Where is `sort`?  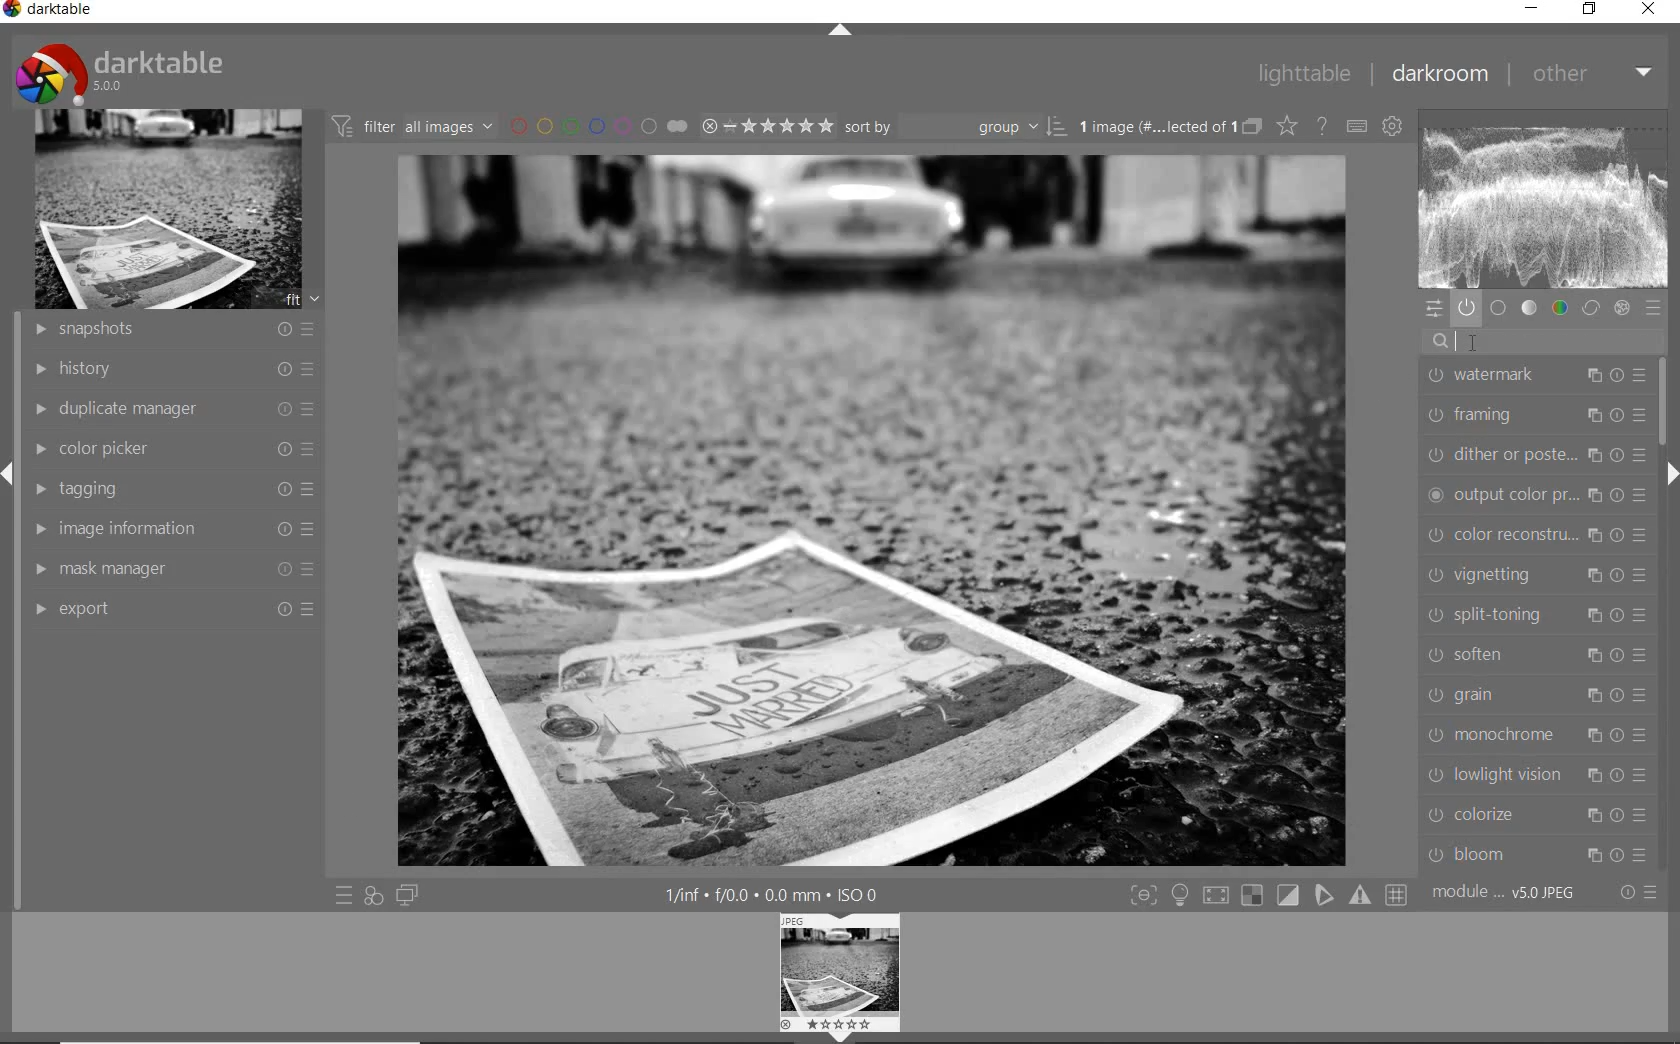
sort is located at coordinates (956, 126).